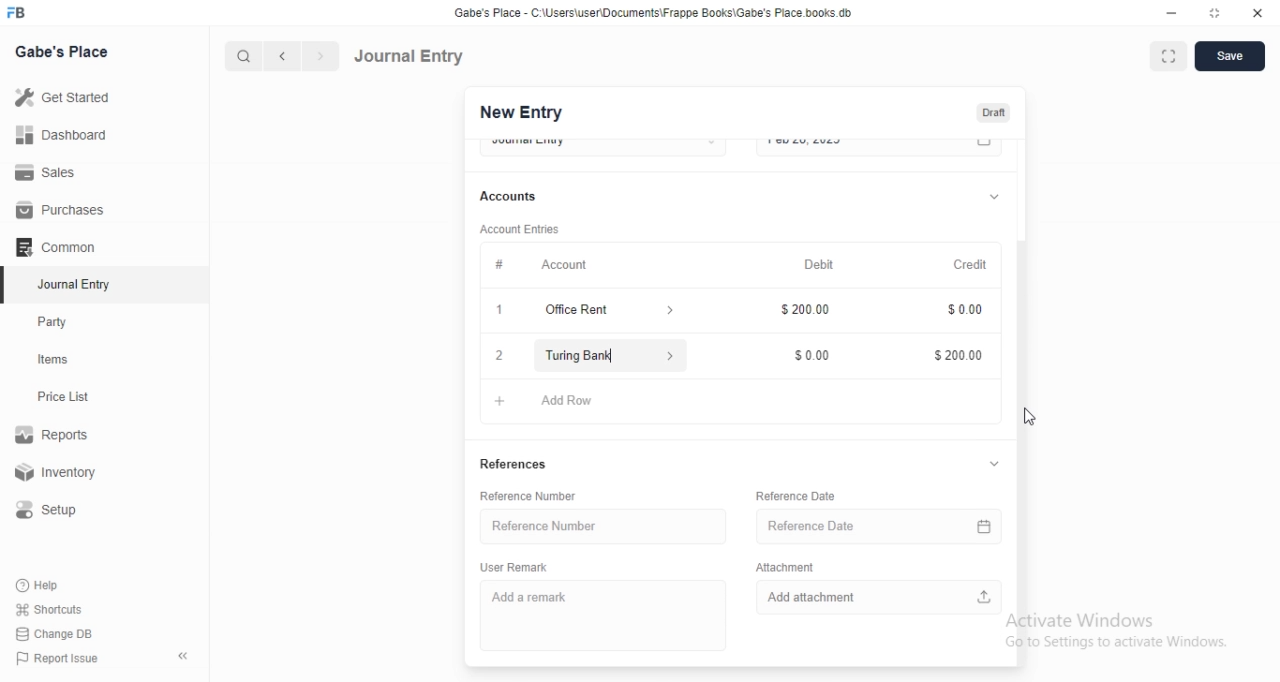 The height and width of the screenshot is (682, 1280). I want to click on Shortcuts, so click(49, 608).